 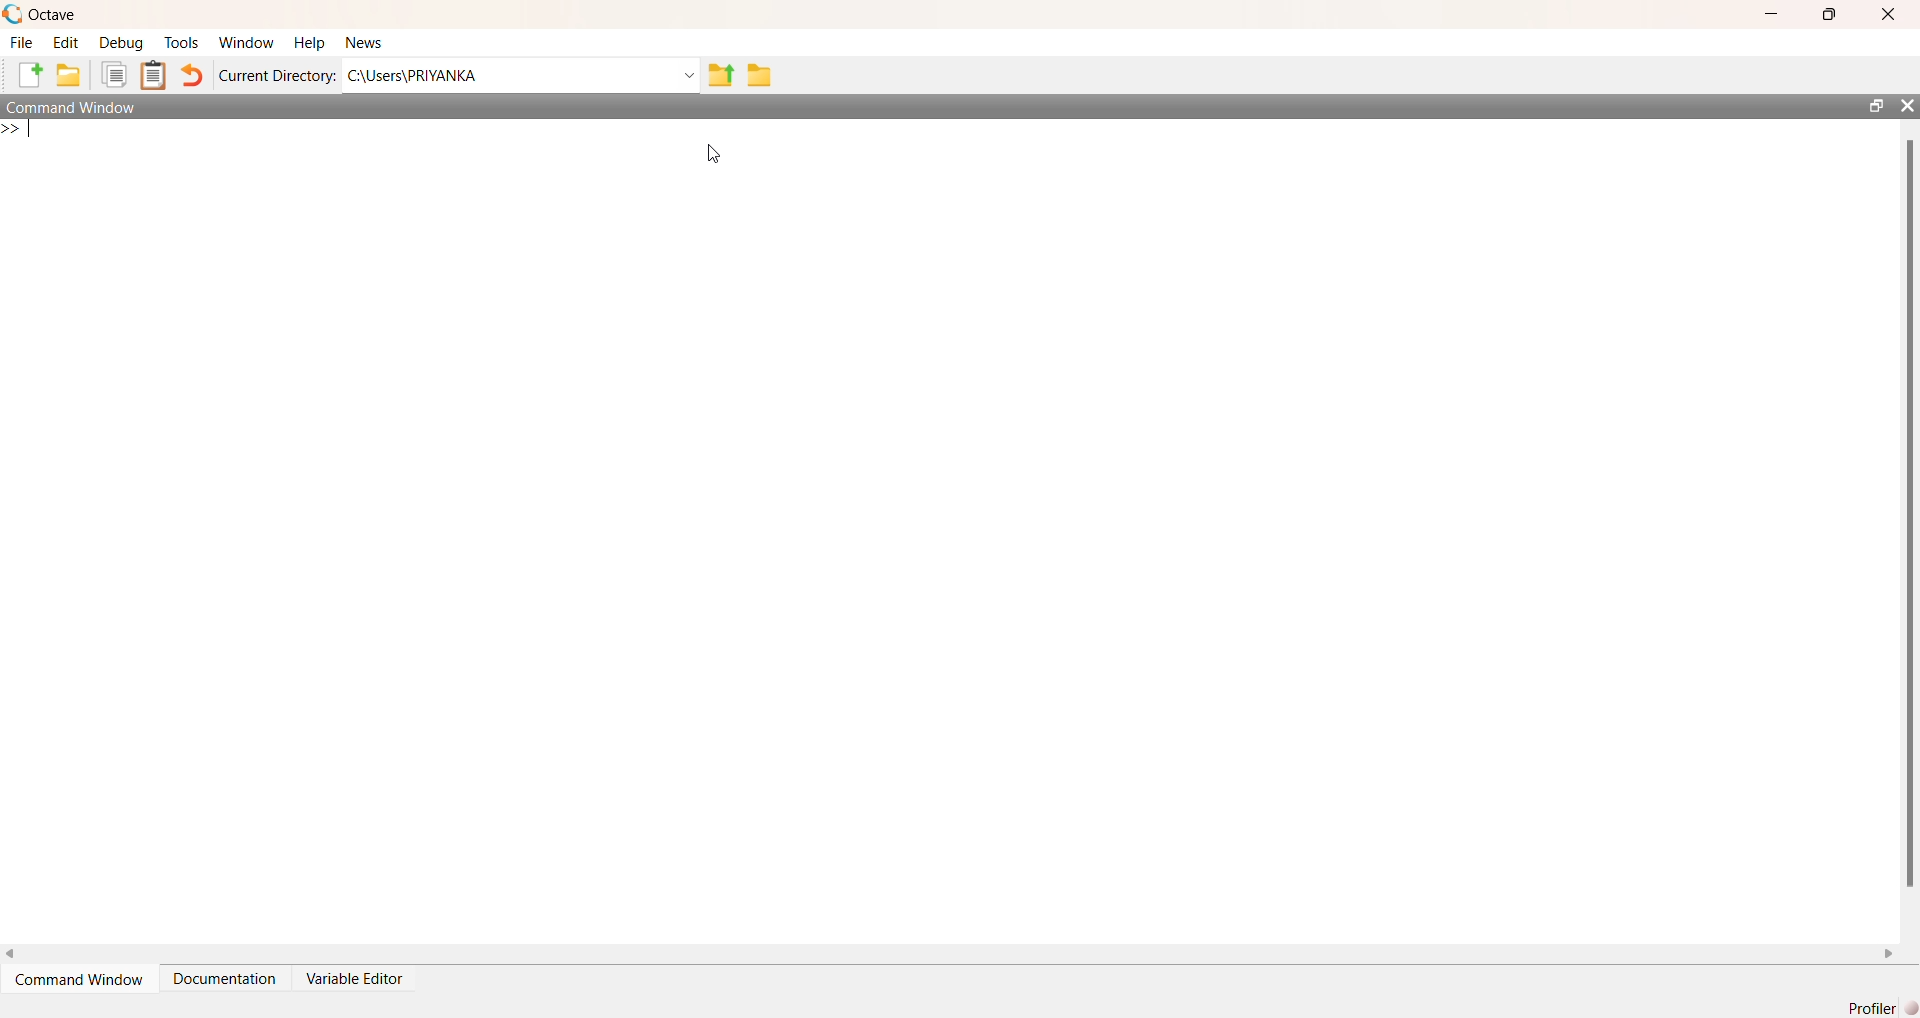 What do you see at coordinates (25, 78) in the screenshot?
I see `new script` at bounding box center [25, 78].